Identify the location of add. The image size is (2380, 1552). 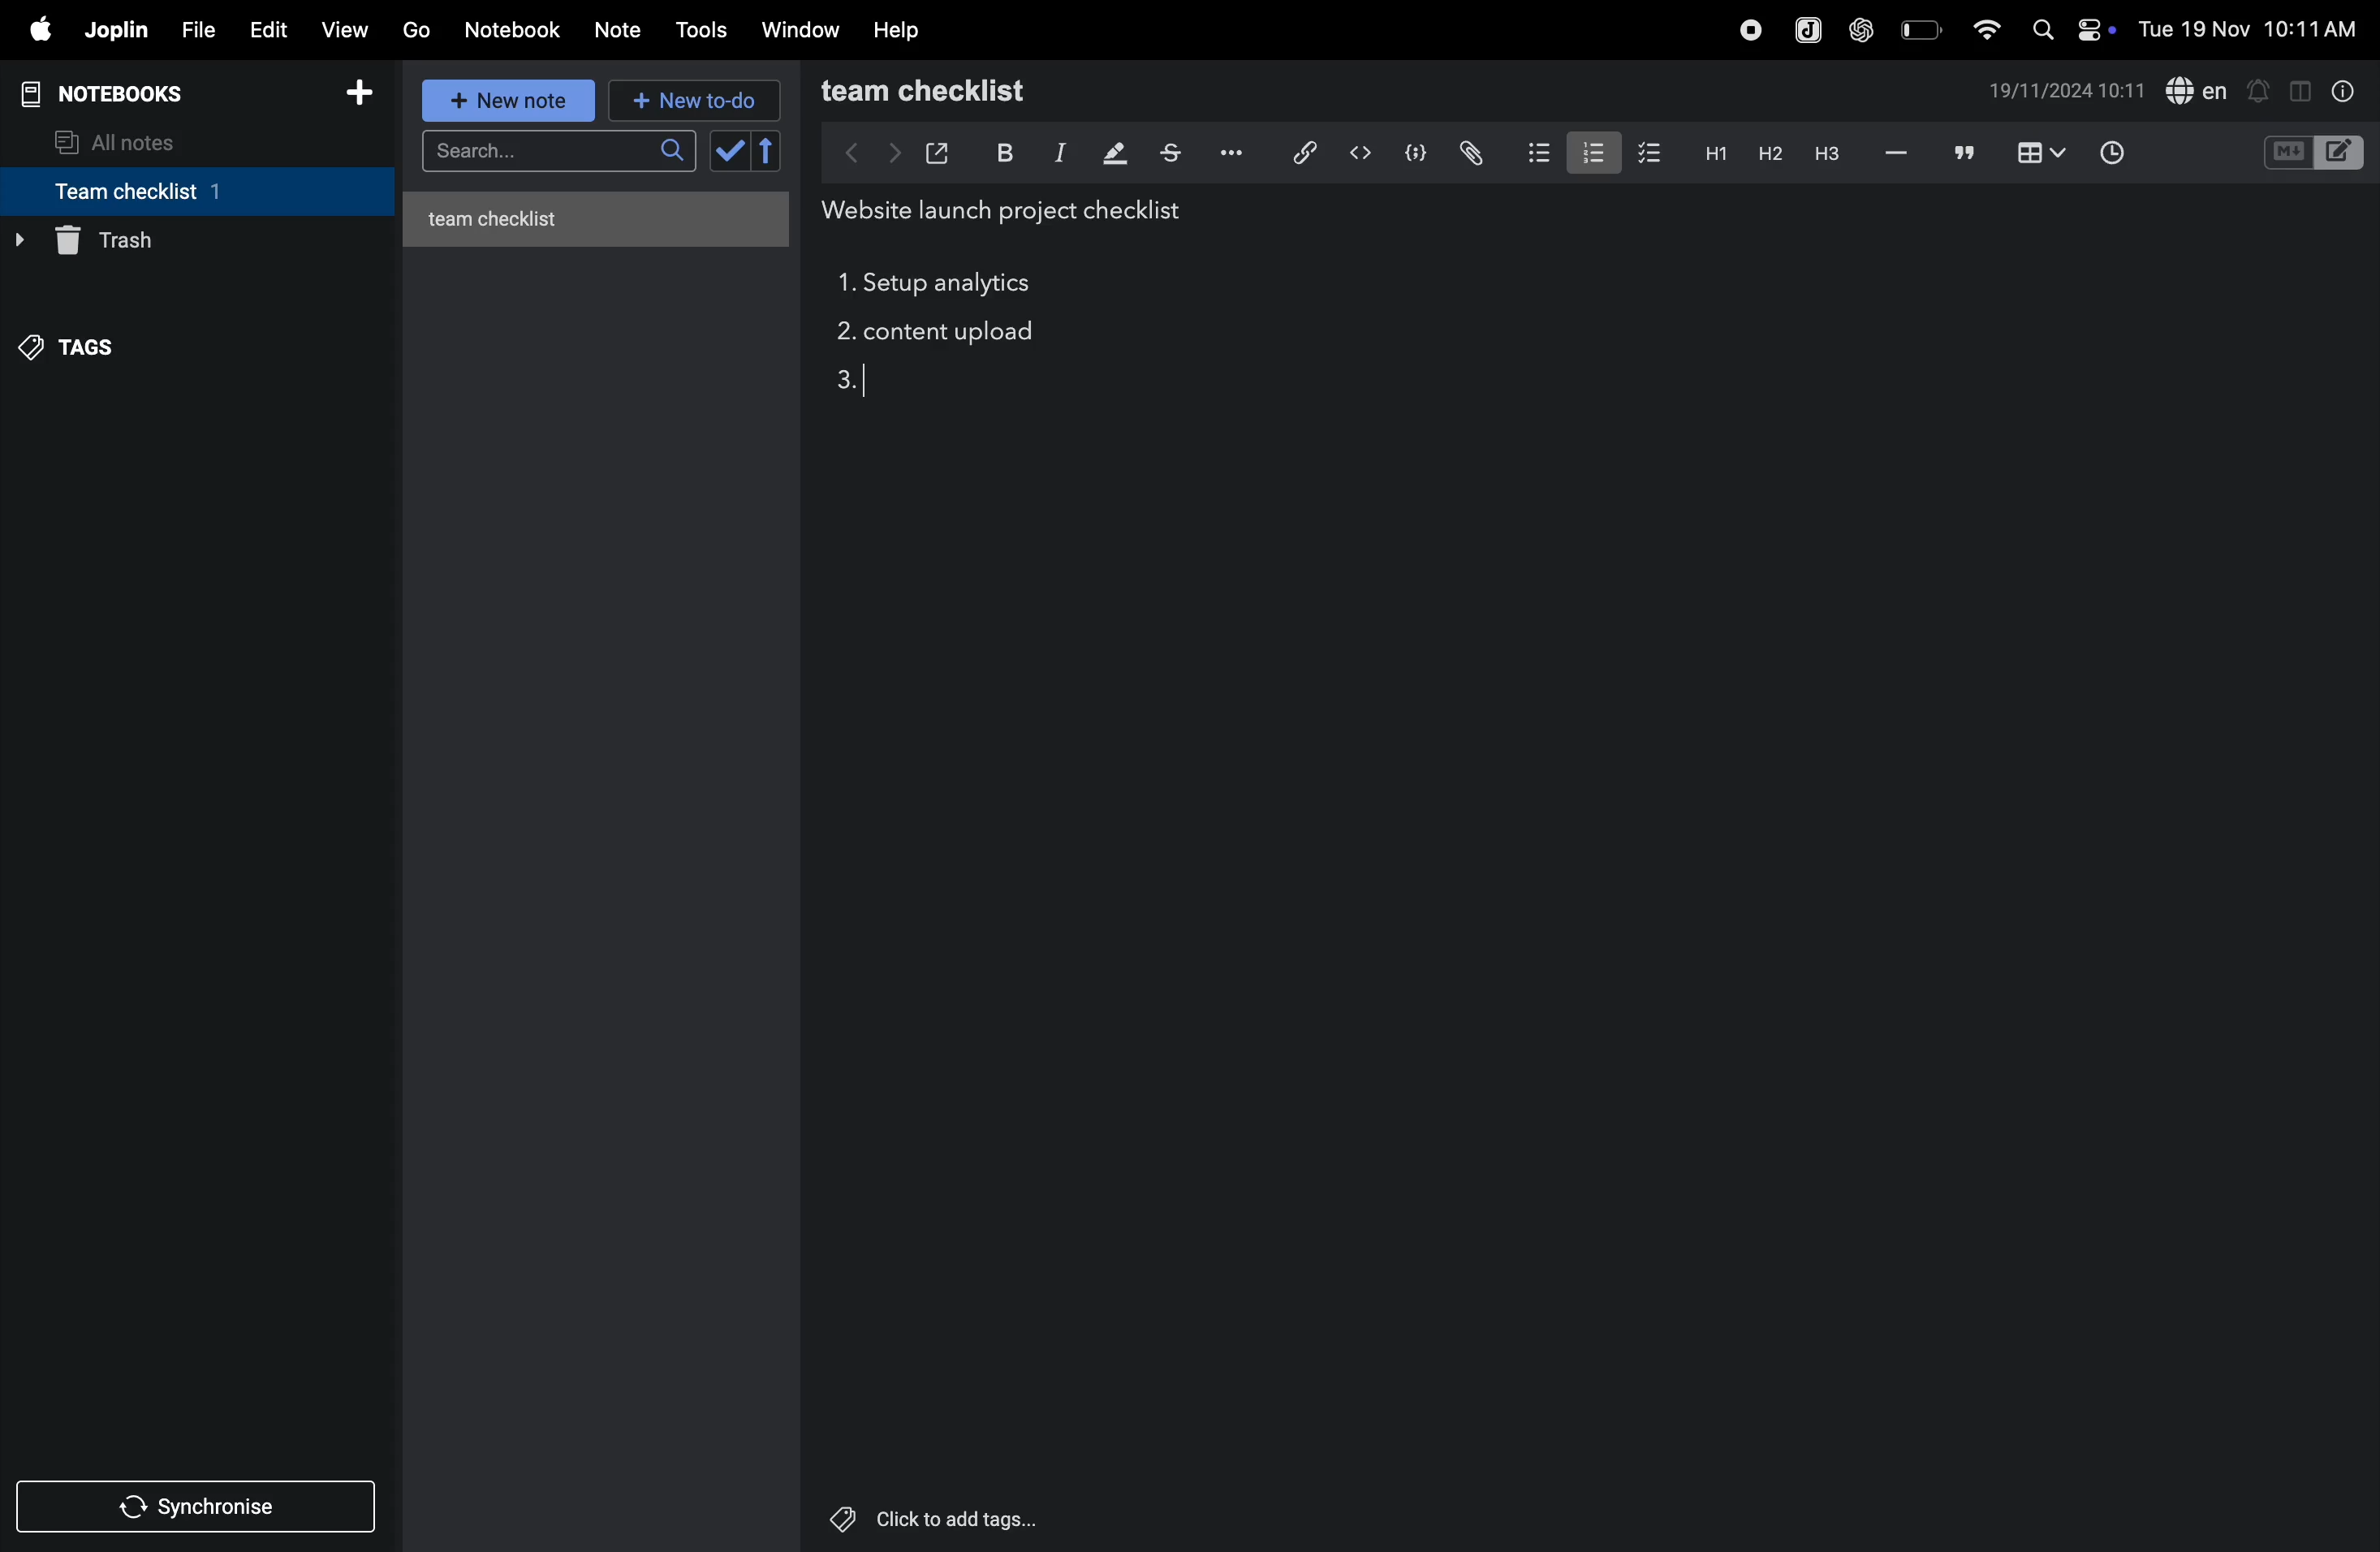
(368, 93).